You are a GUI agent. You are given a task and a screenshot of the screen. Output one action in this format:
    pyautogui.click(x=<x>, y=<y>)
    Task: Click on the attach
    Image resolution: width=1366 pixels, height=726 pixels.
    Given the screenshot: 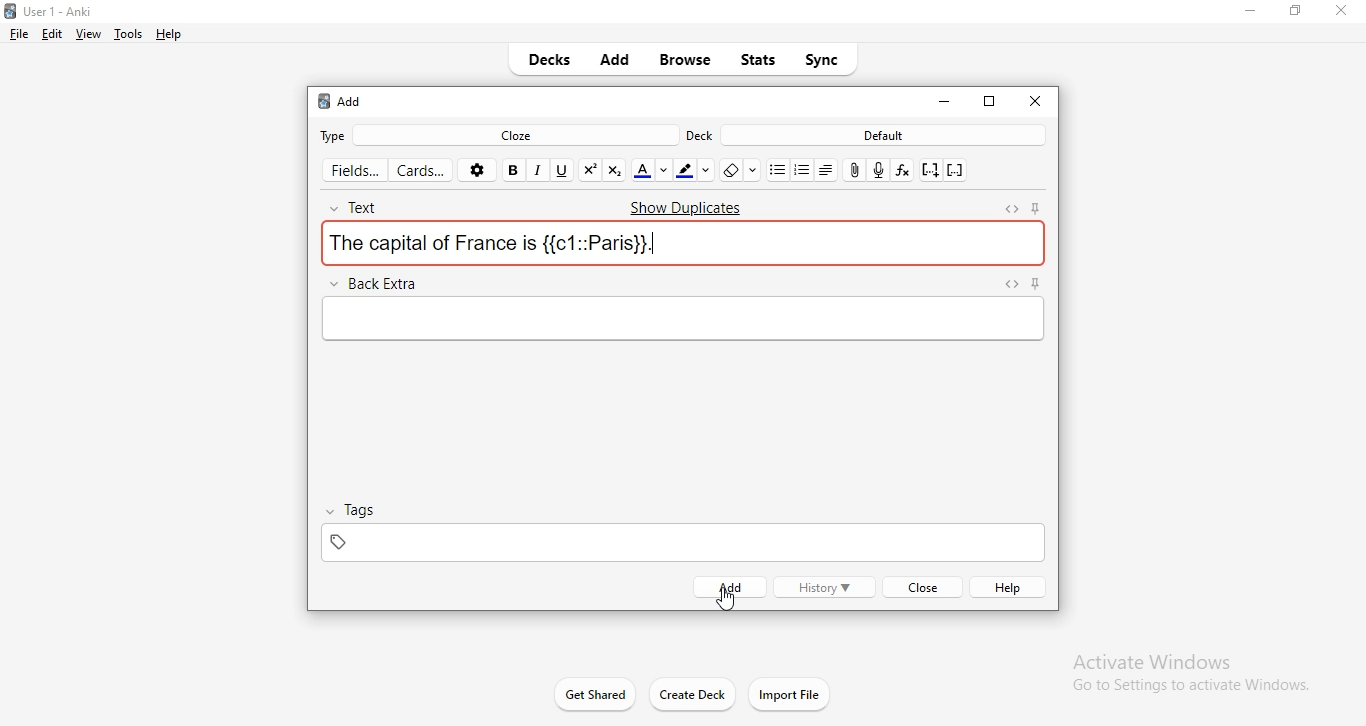 What is the action you would take?
    pyautogui.click(x=855, y=171)
    